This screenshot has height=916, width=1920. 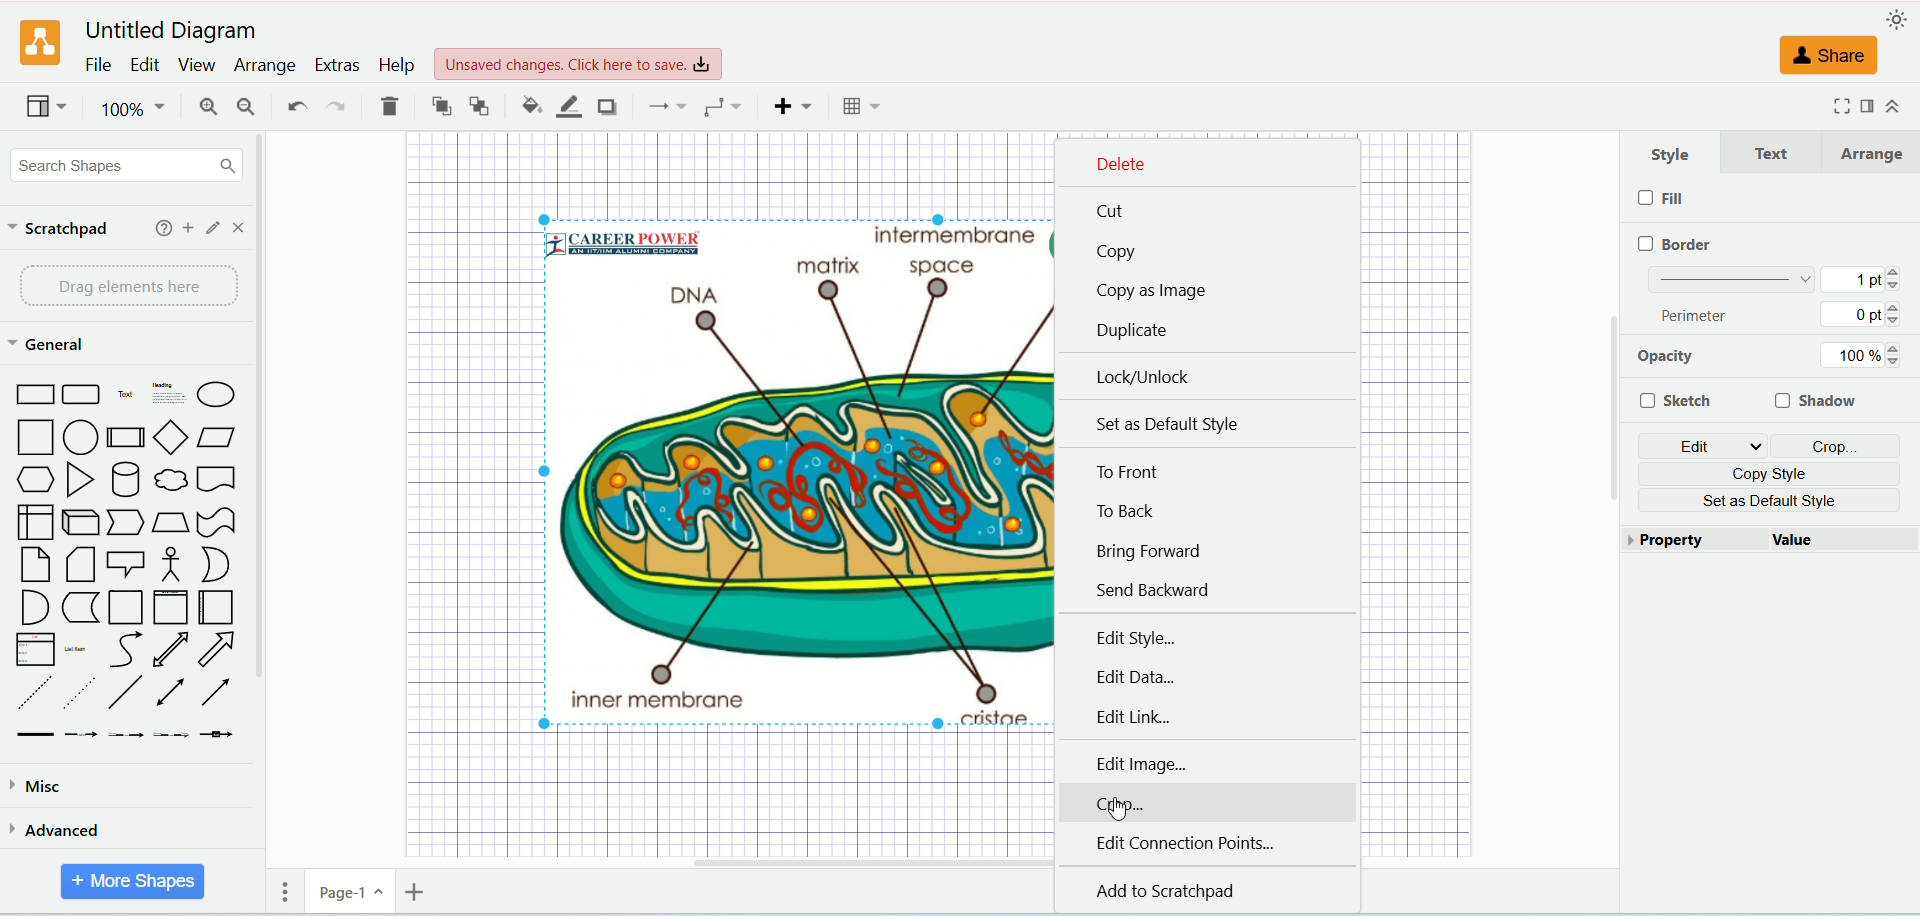 What do you see at coordinates (265, 521) in the screenshot?
I see `vertical scroll bar` at bounding box center [265, 521].